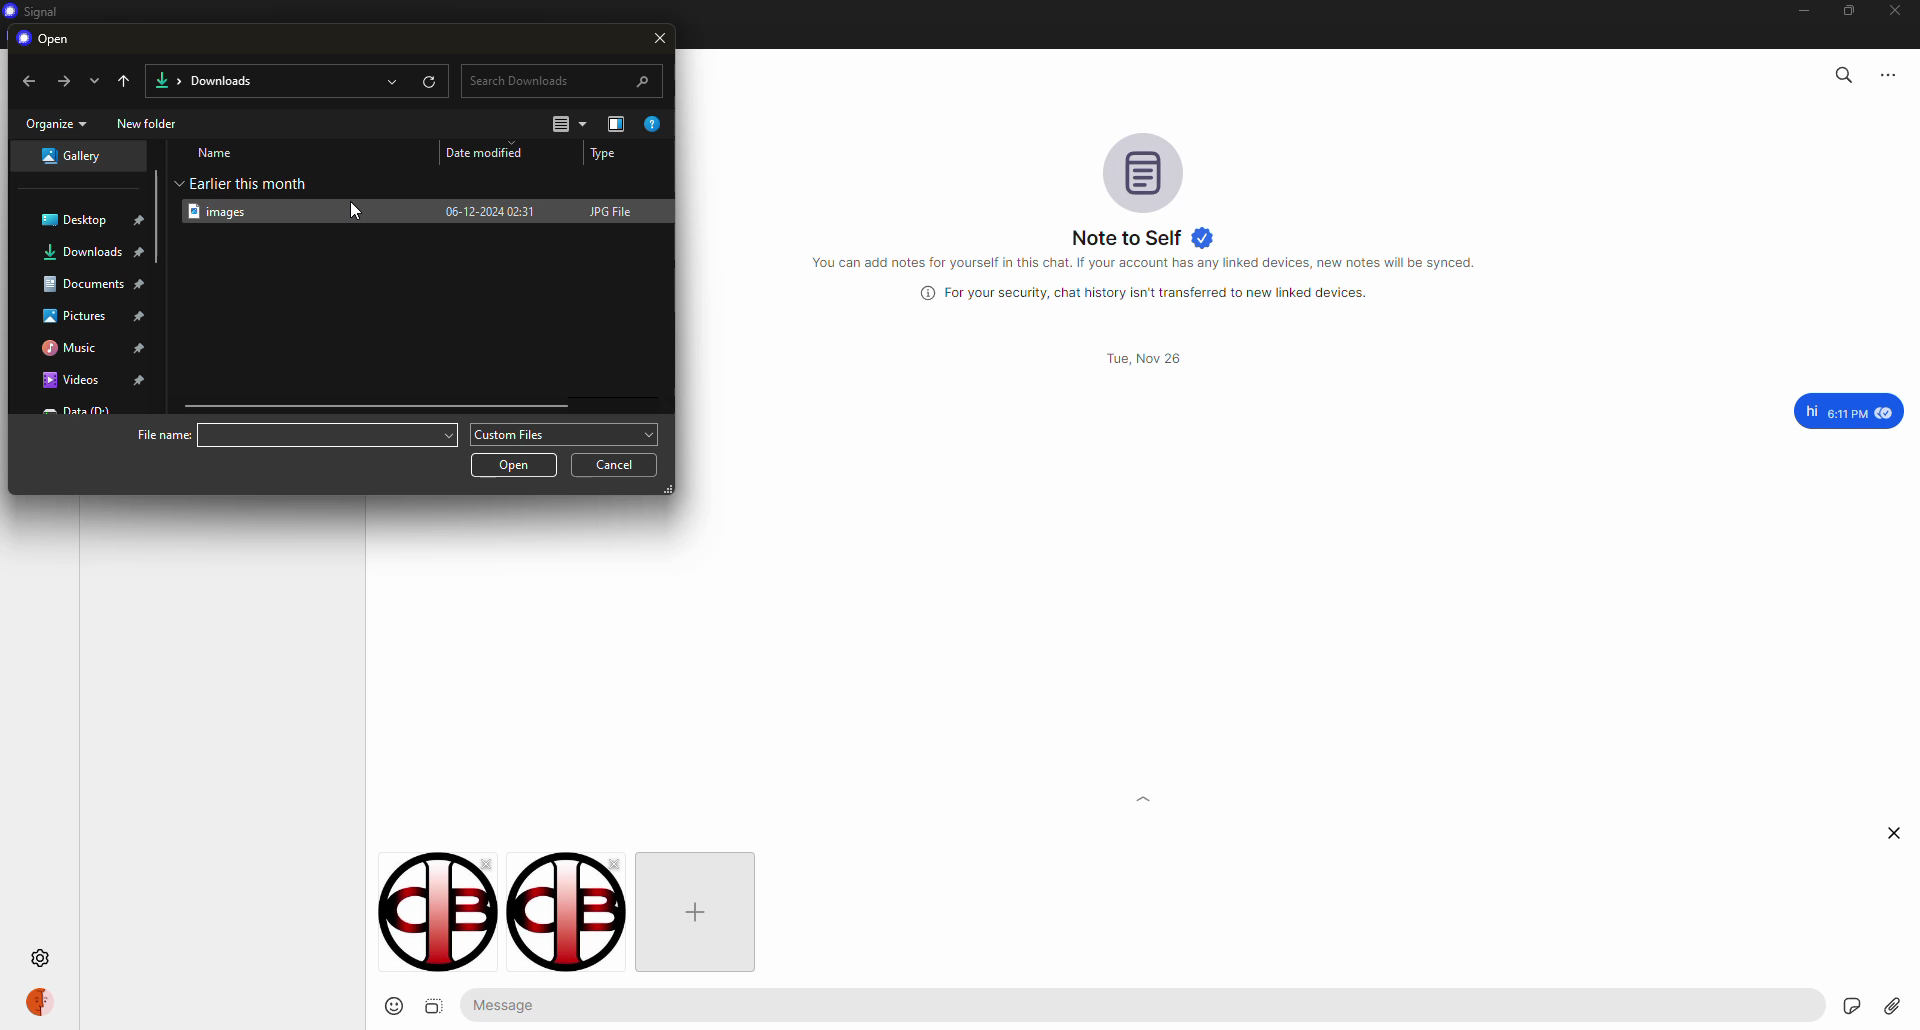  I want to click on file name, so click(163, 434).